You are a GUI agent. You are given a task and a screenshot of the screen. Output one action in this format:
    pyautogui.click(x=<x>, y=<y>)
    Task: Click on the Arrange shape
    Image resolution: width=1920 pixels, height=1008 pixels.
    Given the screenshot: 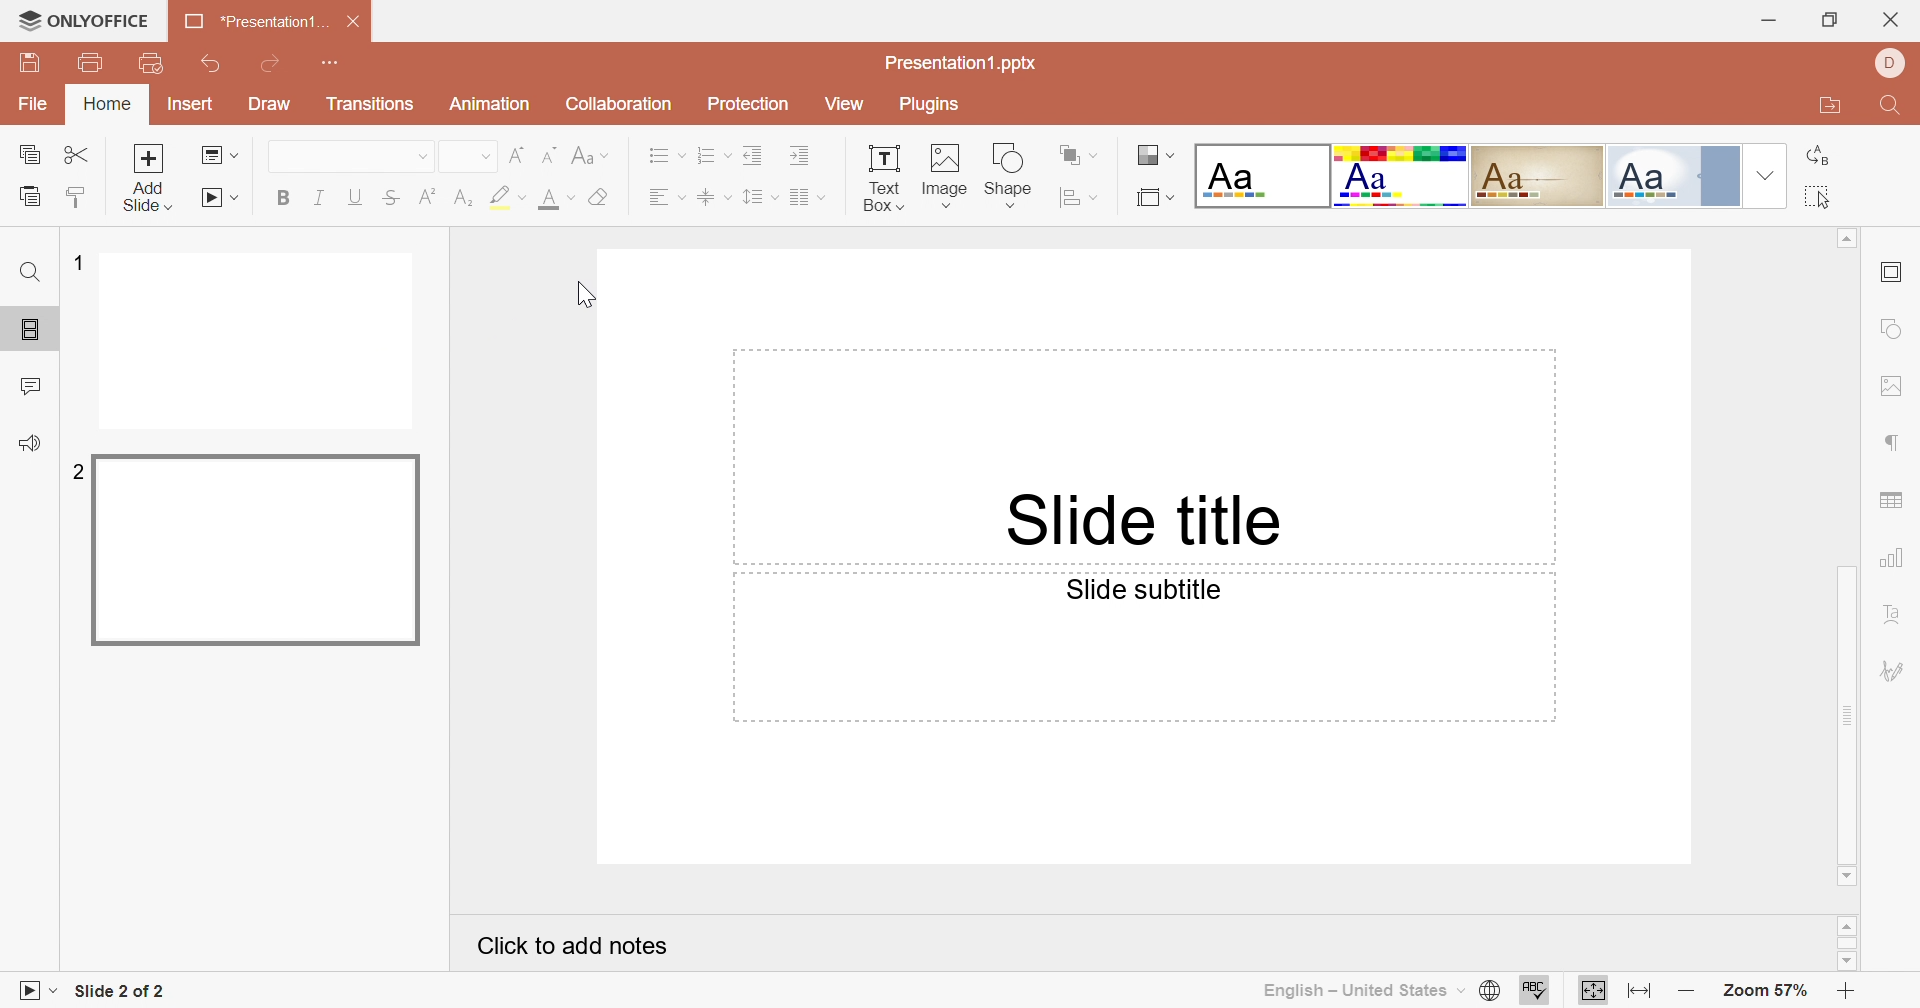 What is the action you would take?
    pyautogui.click(x=1079, y=151)
    